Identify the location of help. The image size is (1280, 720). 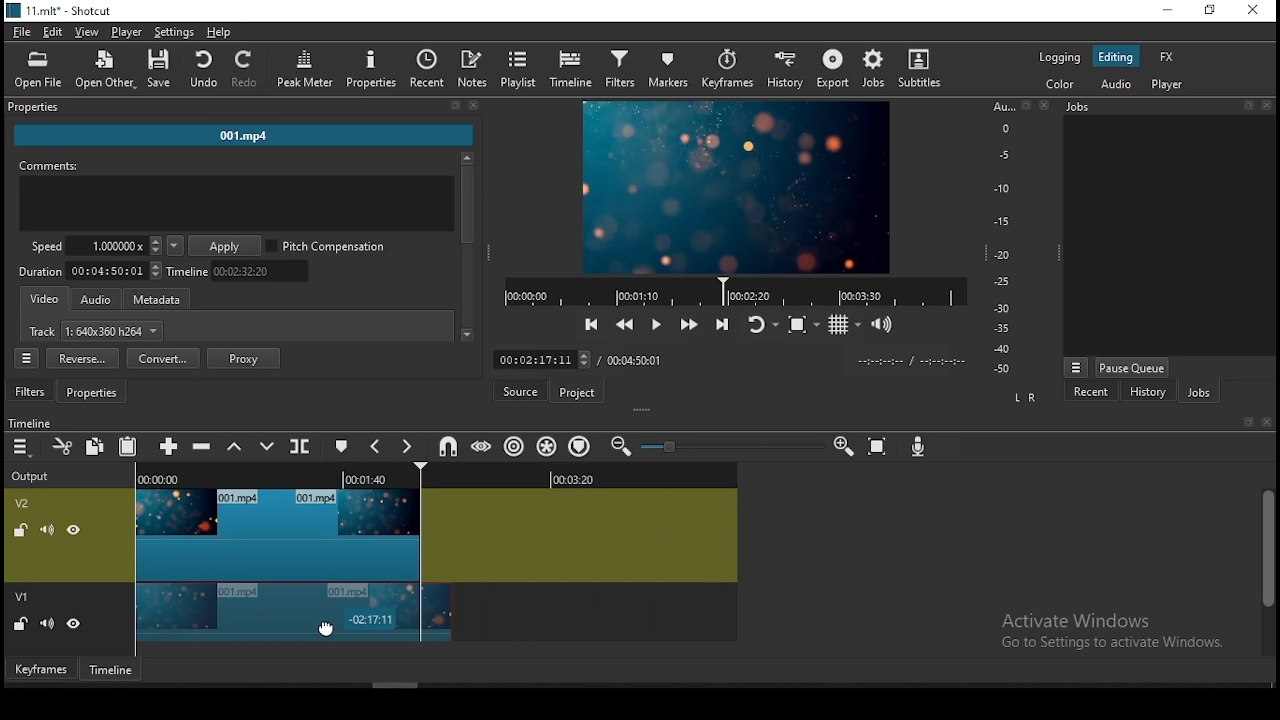
(219, 31).